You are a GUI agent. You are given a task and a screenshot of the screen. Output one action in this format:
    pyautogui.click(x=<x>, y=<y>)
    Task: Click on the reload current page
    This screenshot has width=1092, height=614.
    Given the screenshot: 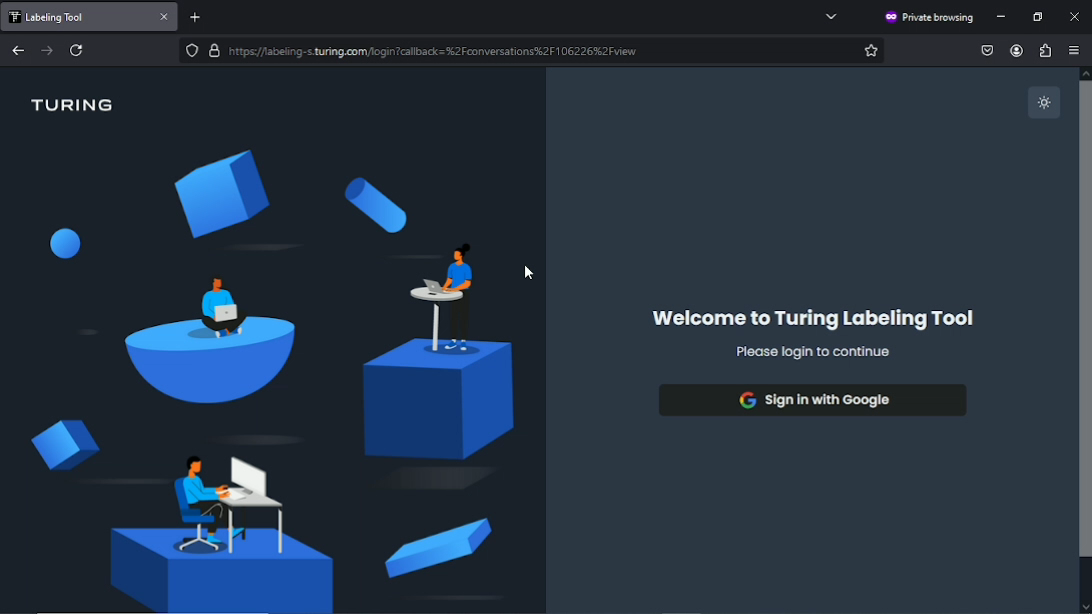 What is the action you would take?
    pyautogui.click(x=79, y=50)
    